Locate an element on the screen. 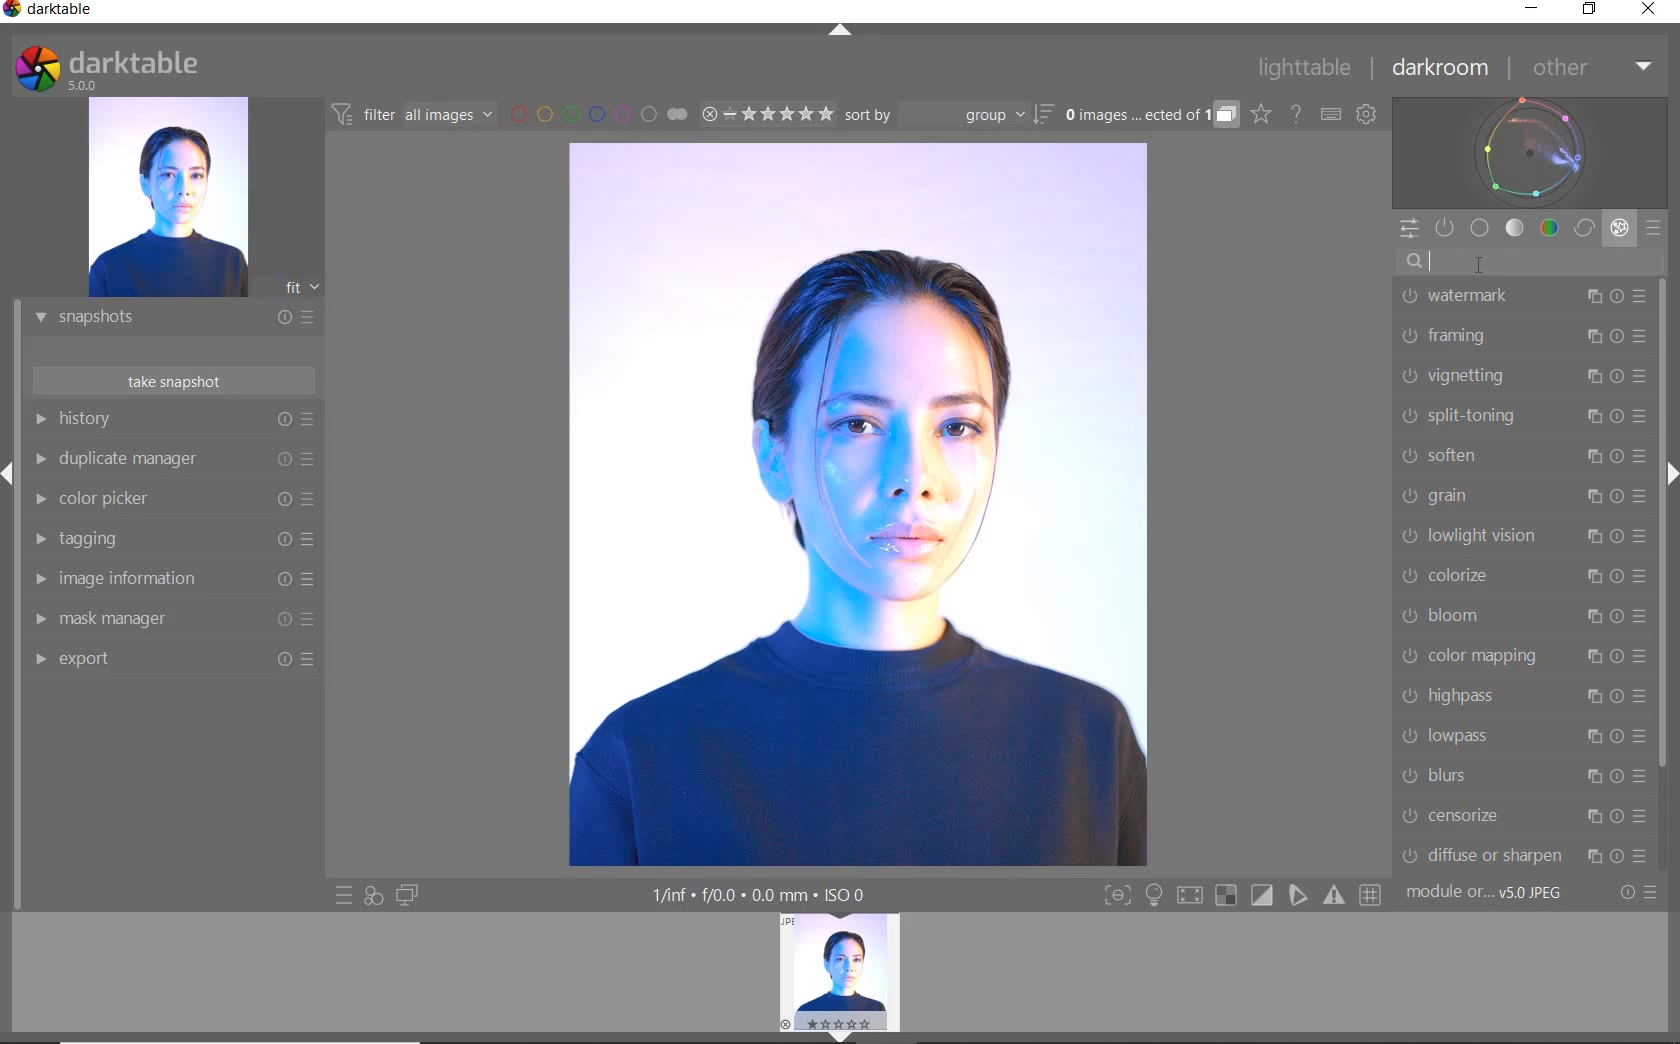  QUICK ACCESS TO PRESET is located at coordinates (345, 897).